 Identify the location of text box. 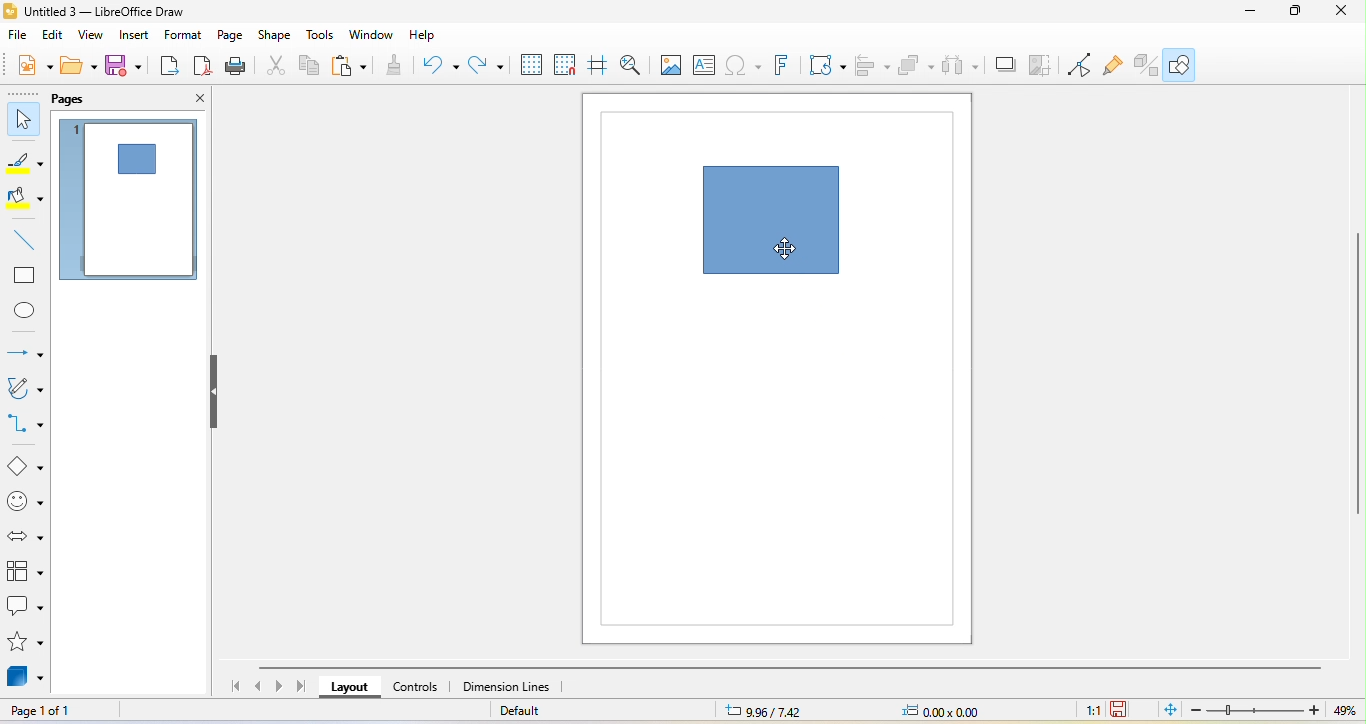
(705, 66).